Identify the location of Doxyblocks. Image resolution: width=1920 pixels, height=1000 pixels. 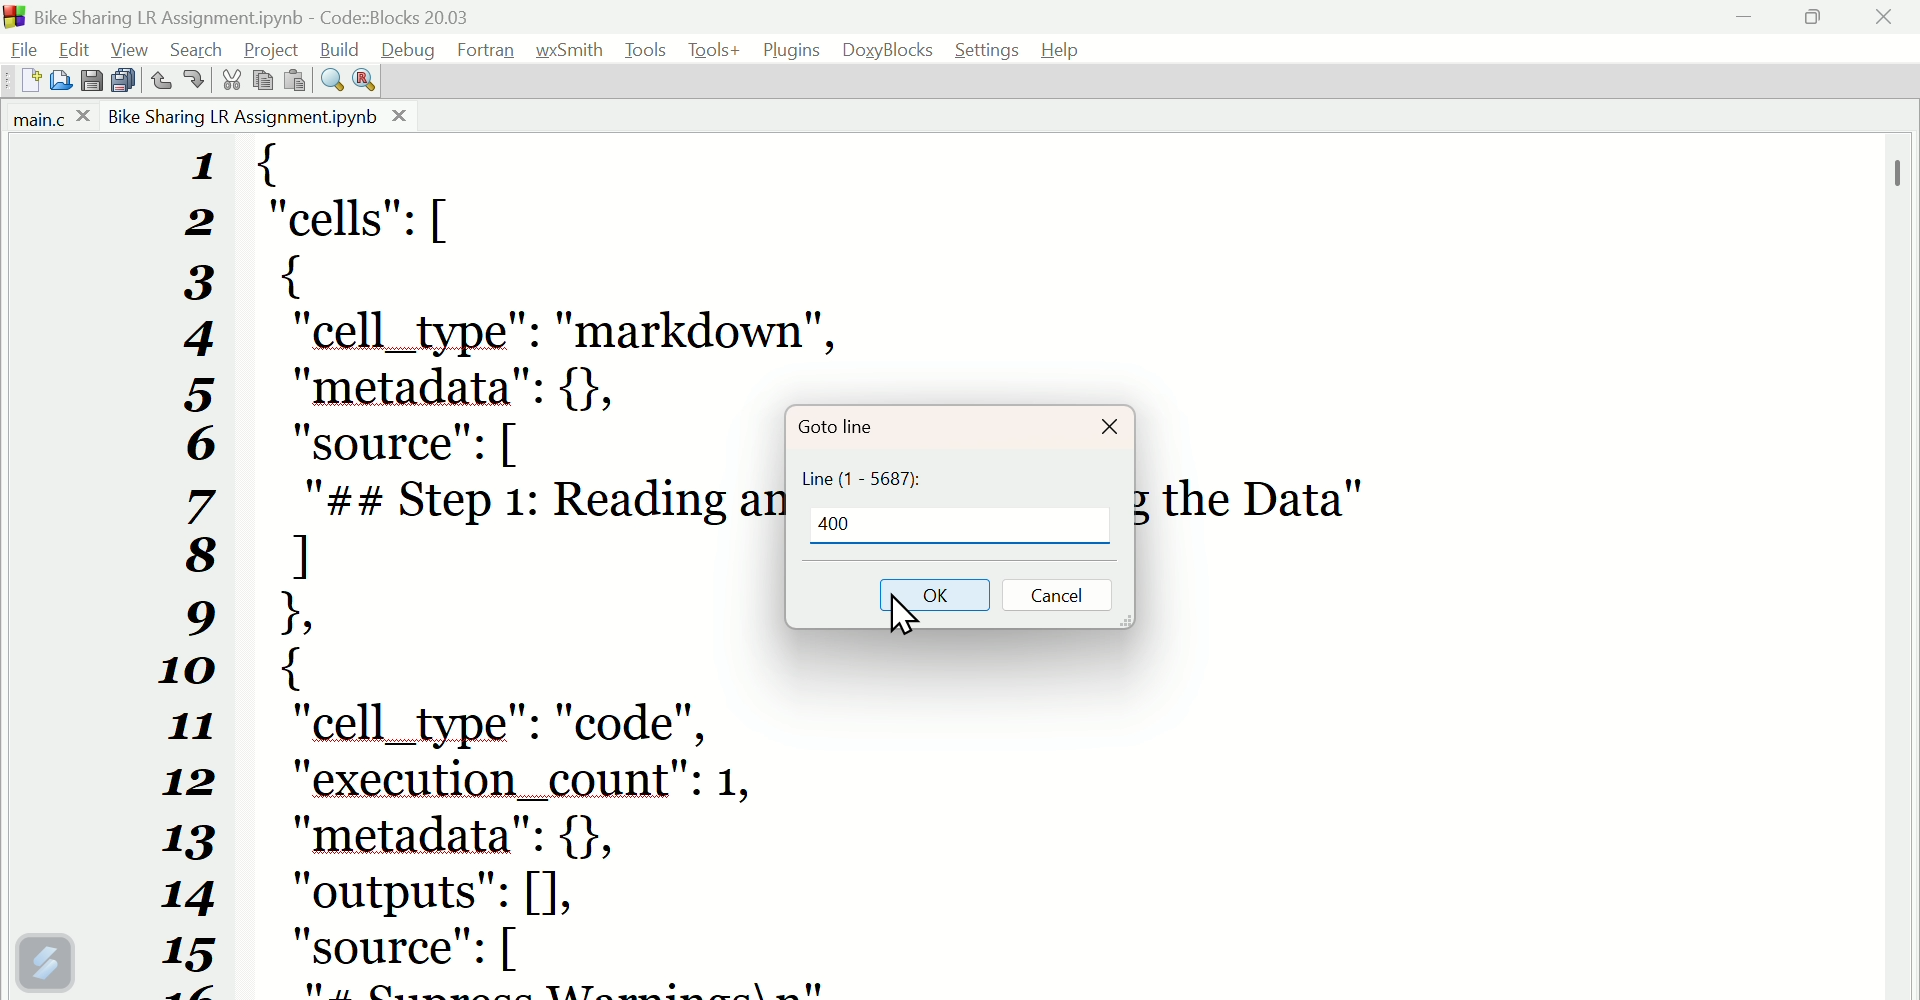
(889, 46).